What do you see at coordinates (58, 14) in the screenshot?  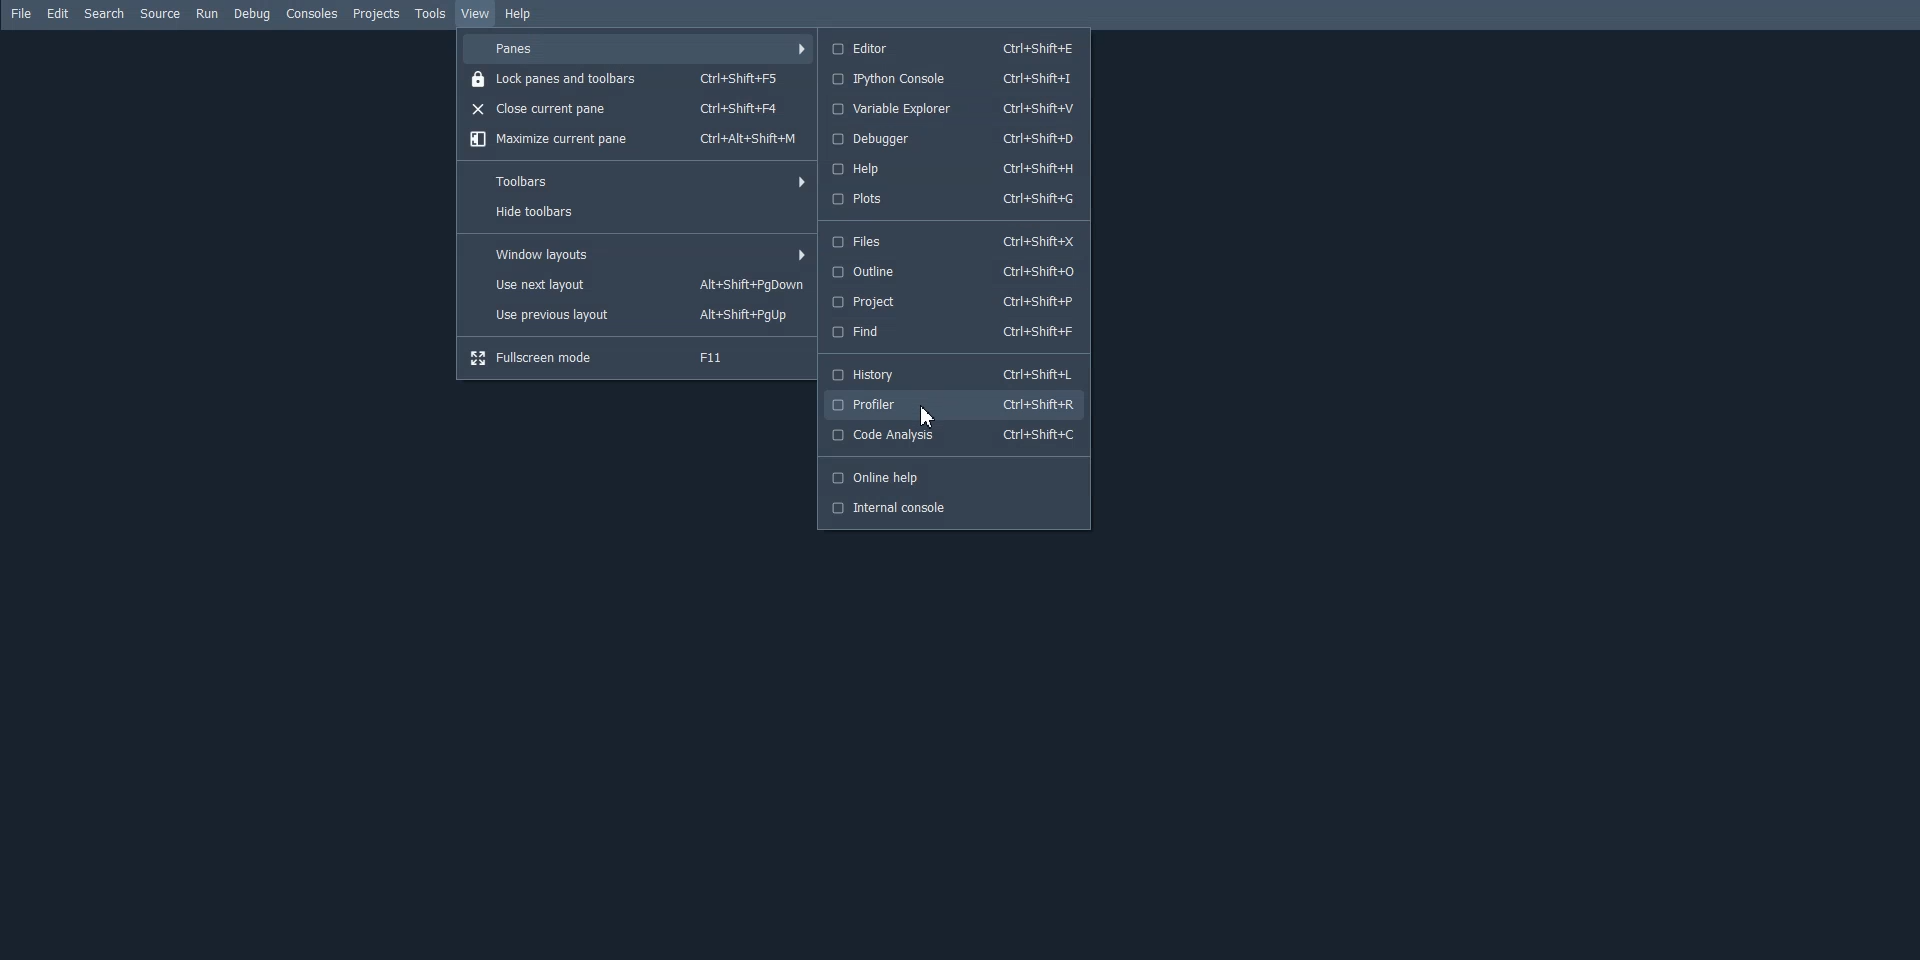 I see `Edit` at bounding box center [58, 14].